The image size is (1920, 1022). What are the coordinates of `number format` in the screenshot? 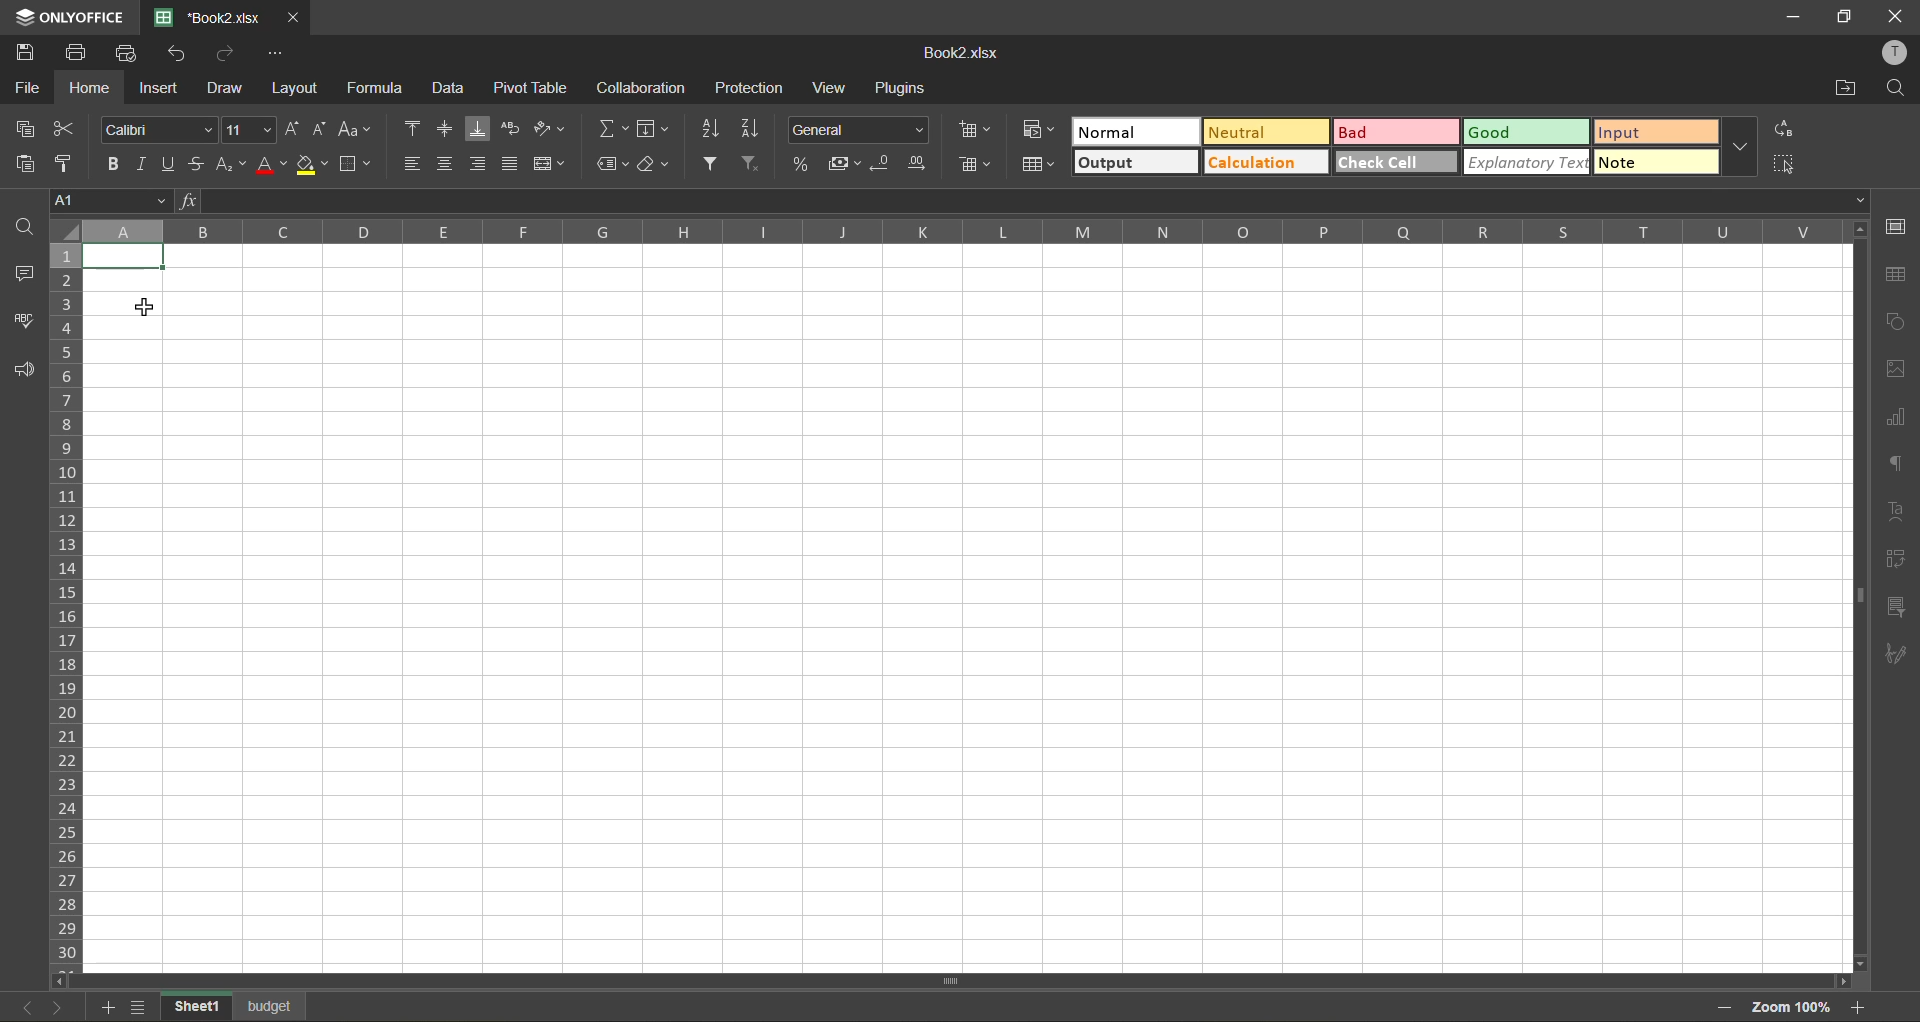 It's located at (857, 131).